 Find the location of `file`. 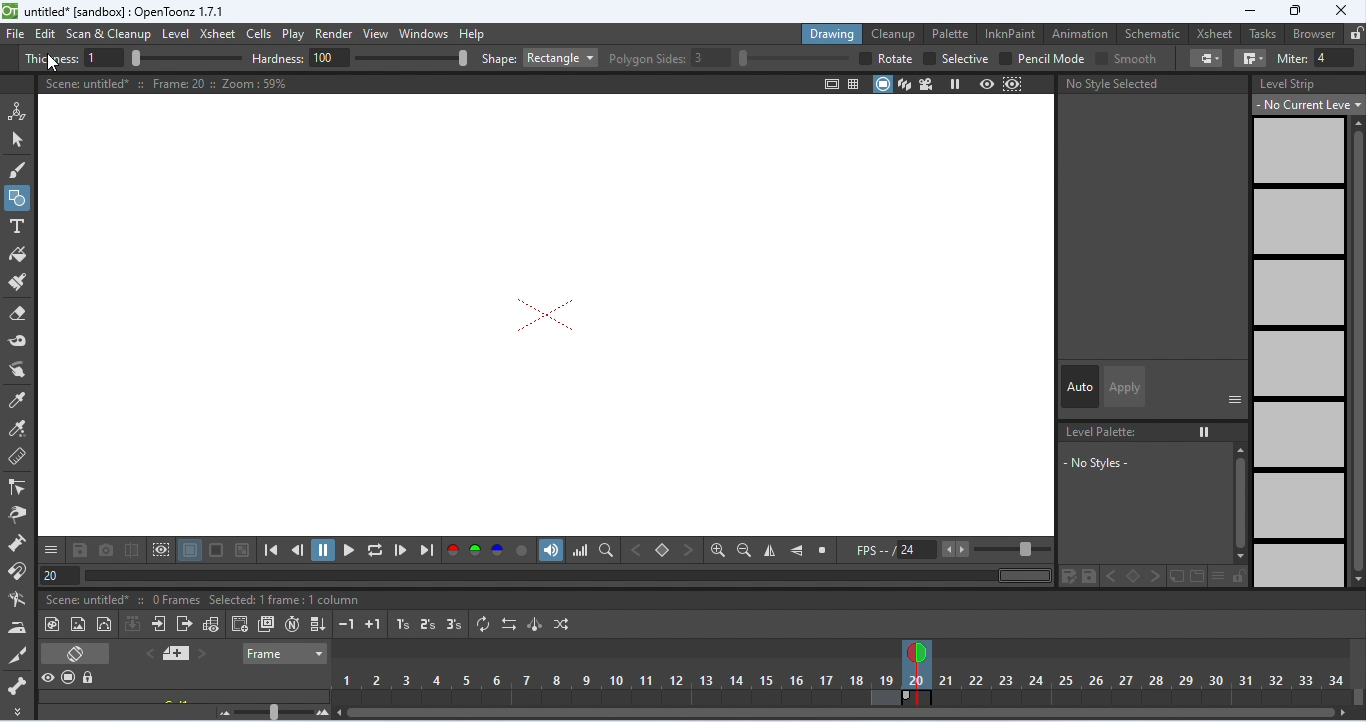

file is located at coordinates (14, 33).